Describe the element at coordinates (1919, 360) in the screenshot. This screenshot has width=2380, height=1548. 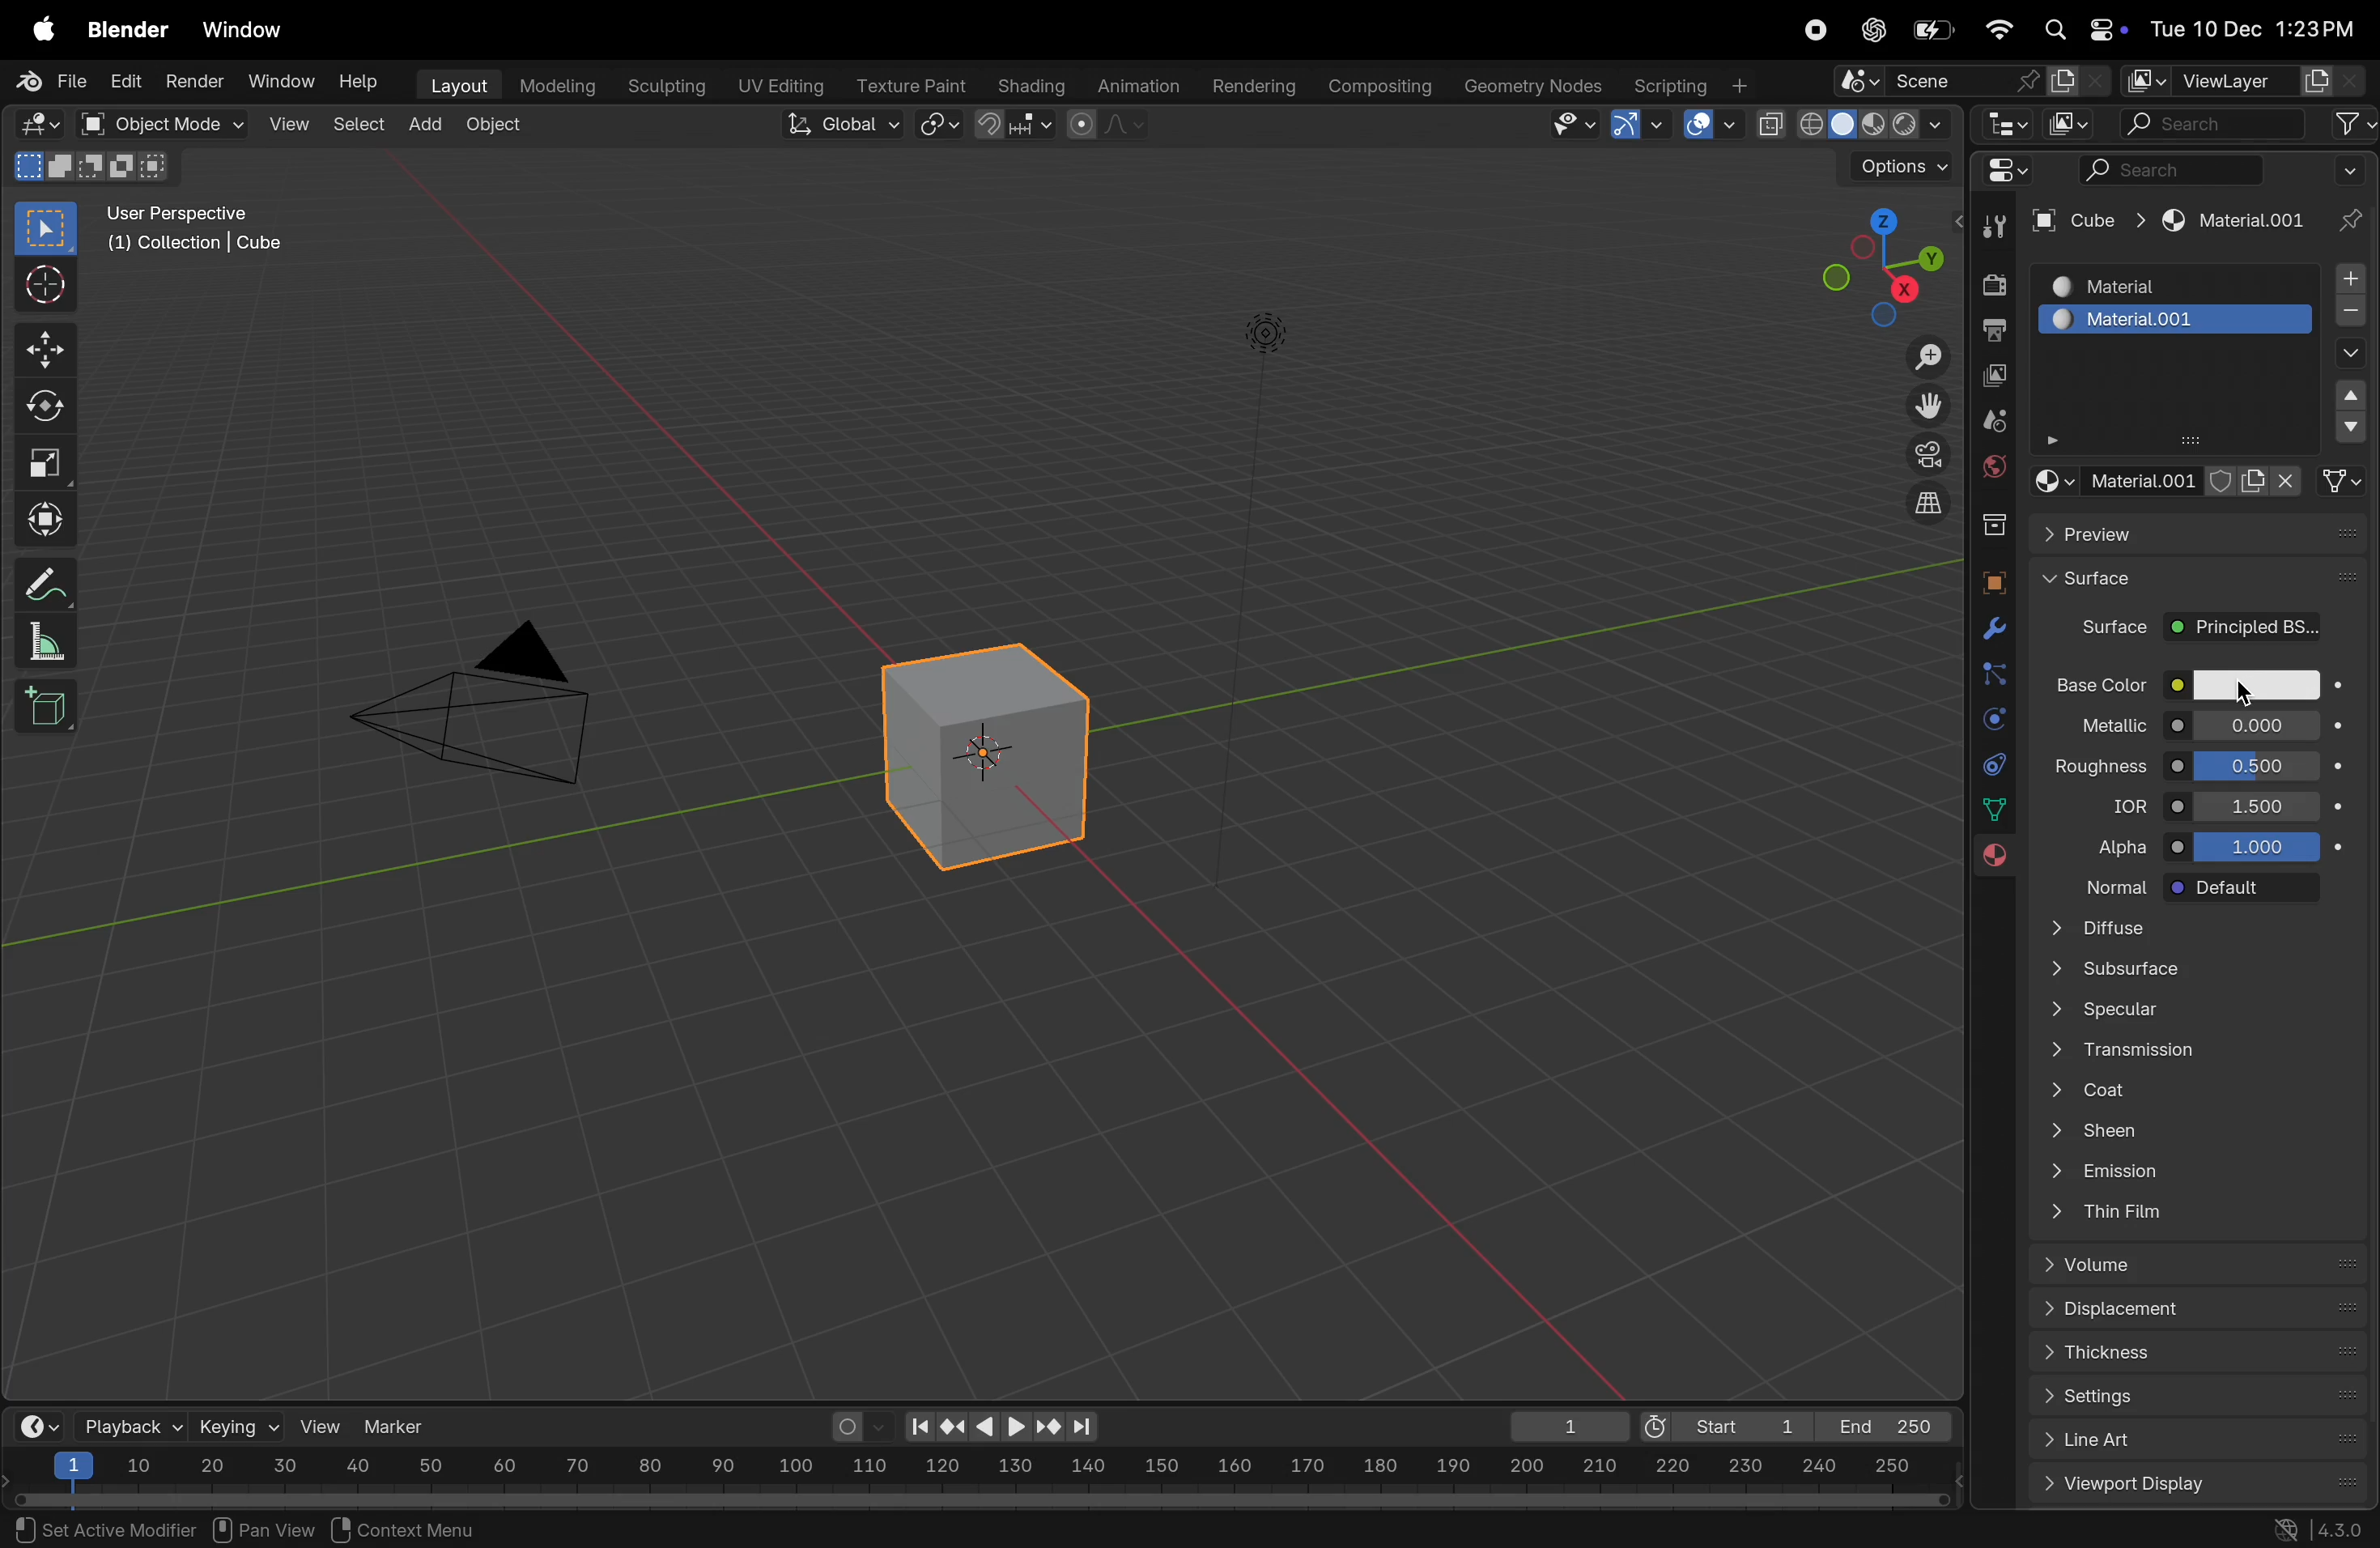
I see `zoom` at that location.